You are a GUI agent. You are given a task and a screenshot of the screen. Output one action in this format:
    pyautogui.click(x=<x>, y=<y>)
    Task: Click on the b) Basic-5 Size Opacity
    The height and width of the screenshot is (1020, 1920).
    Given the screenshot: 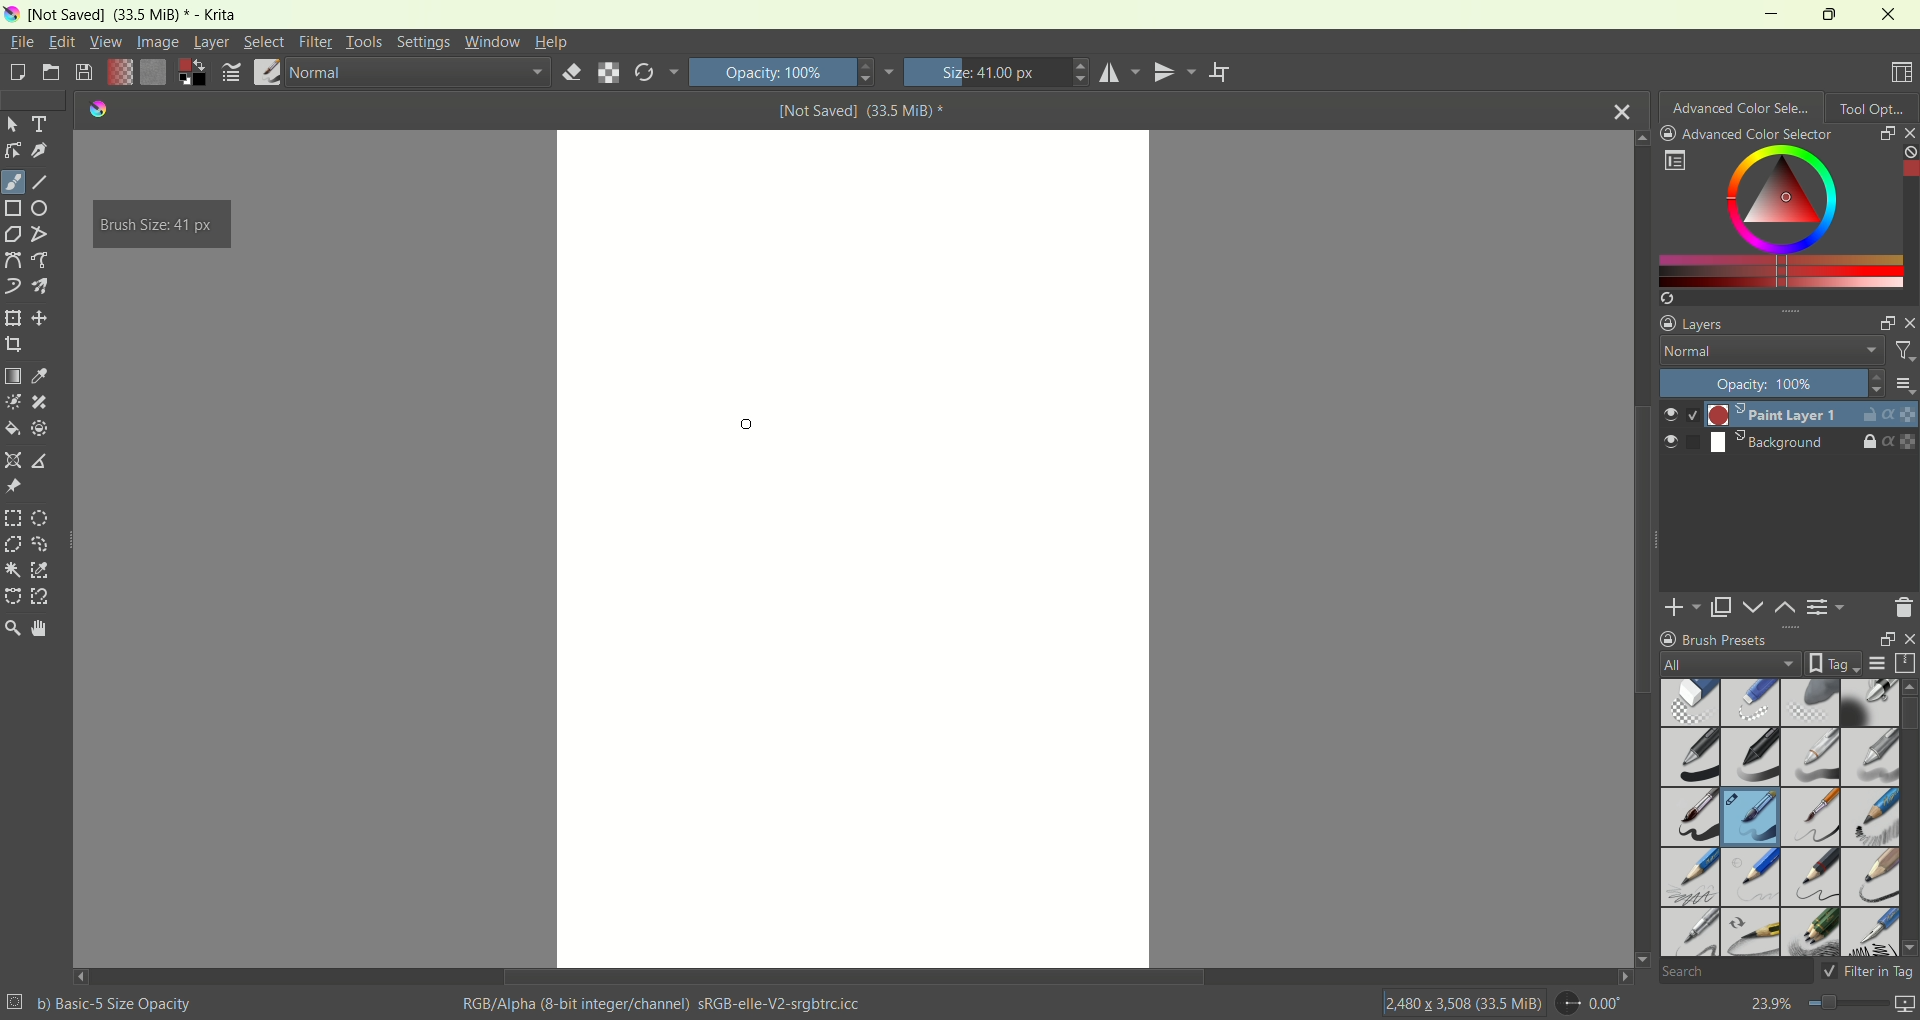 What is the action you would take?
    pyautogui.click(x=103, y=1002)
    